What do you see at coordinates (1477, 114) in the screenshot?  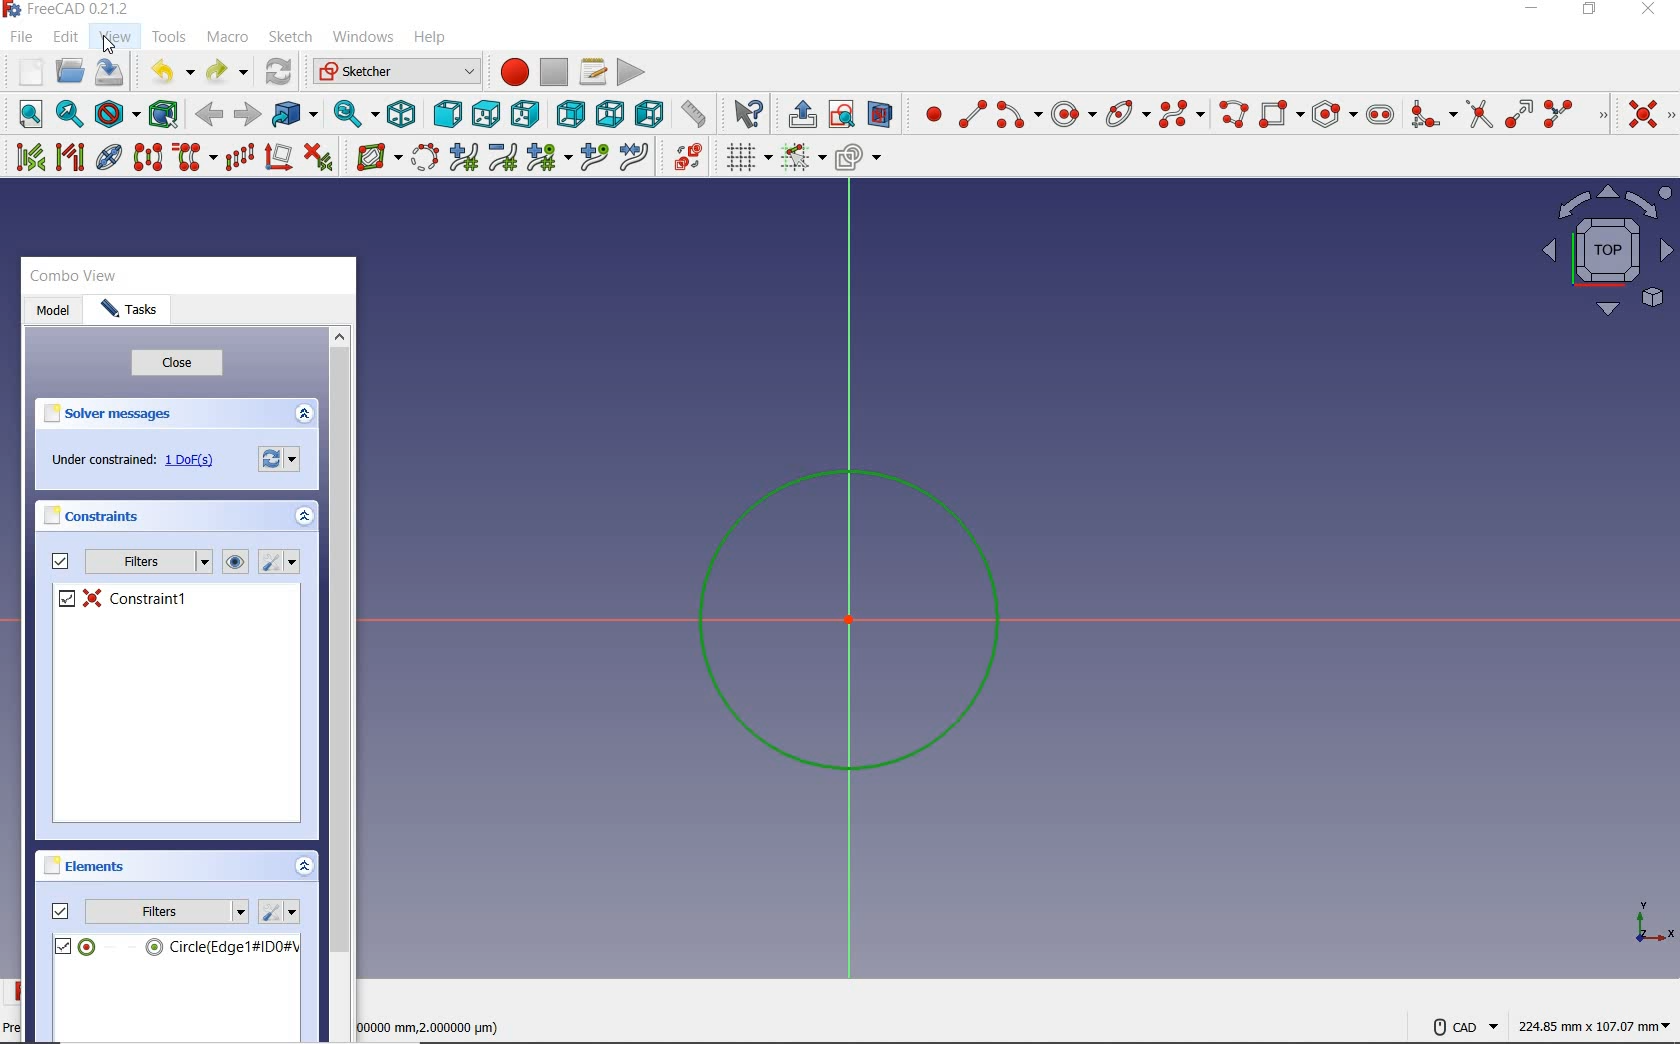 I see `trim edge` at bounding box center [1477, 114].